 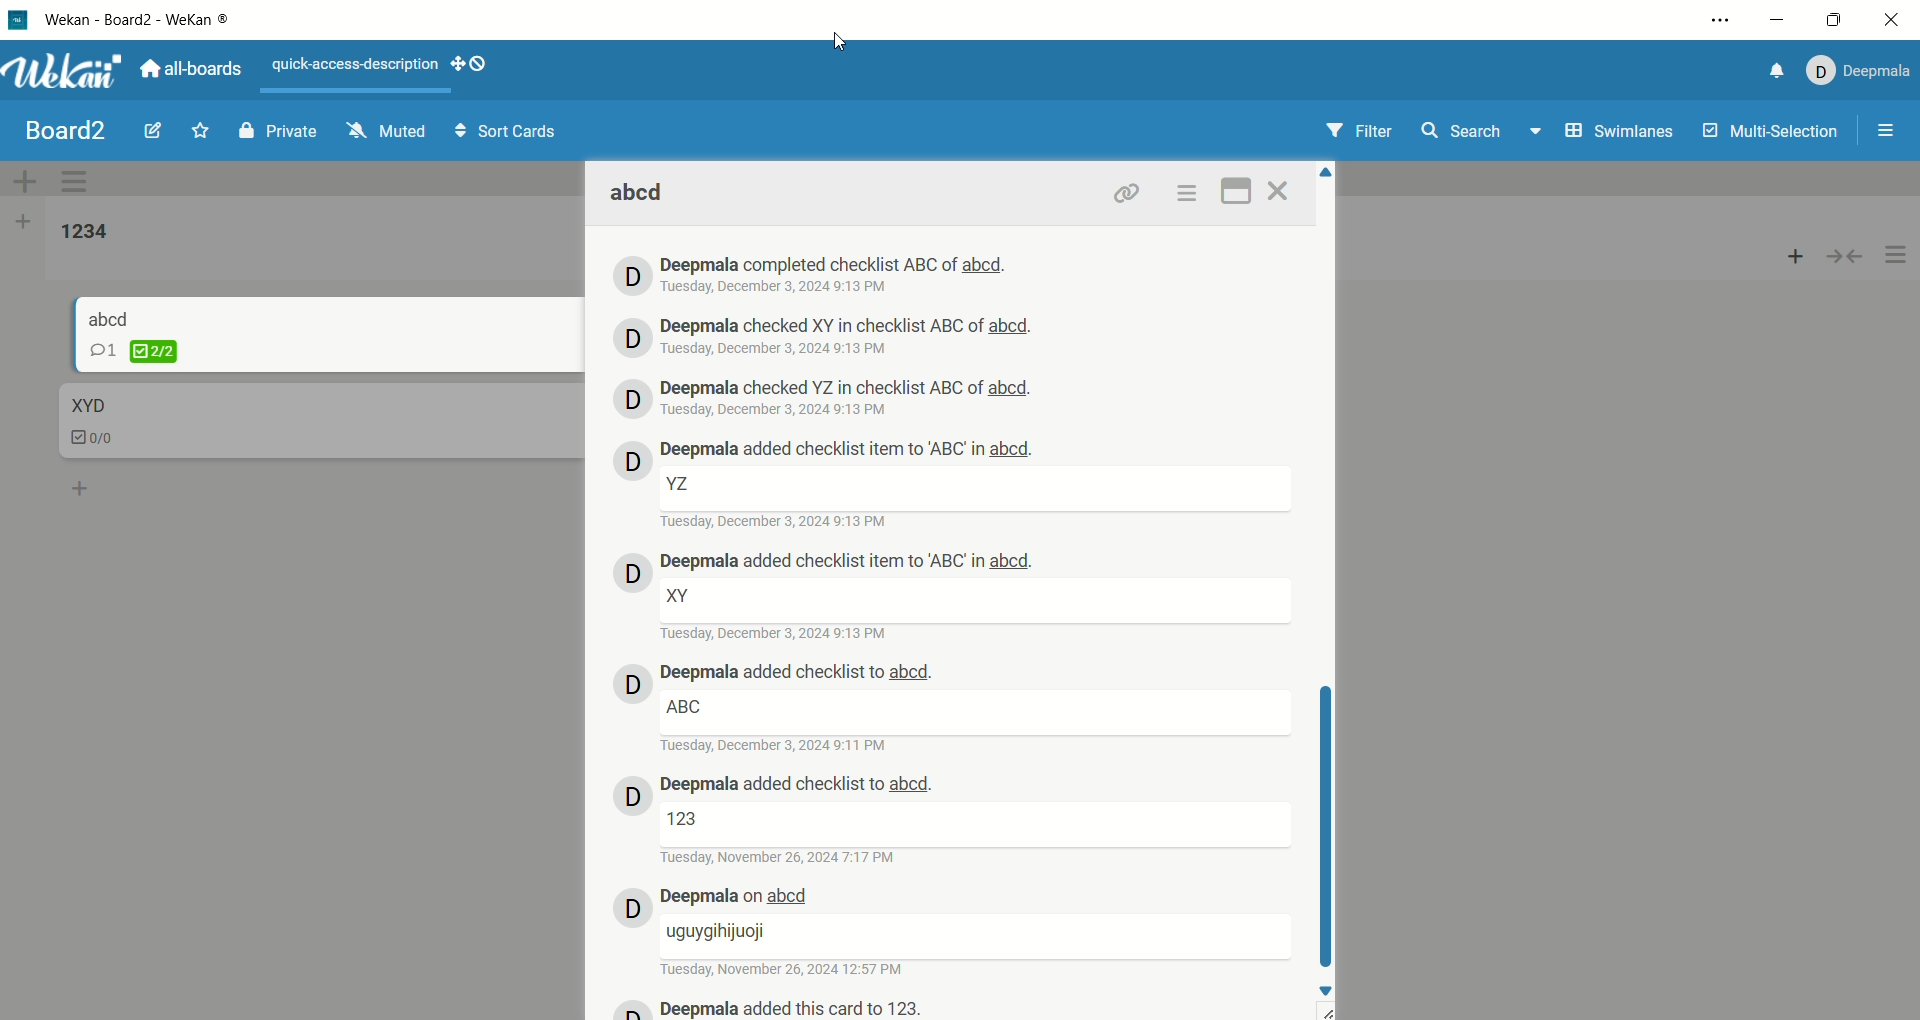 What do you see at coordinates (79, 183) in the screenshot?
I see `swimlane actions` at bounding box center [79, 183].